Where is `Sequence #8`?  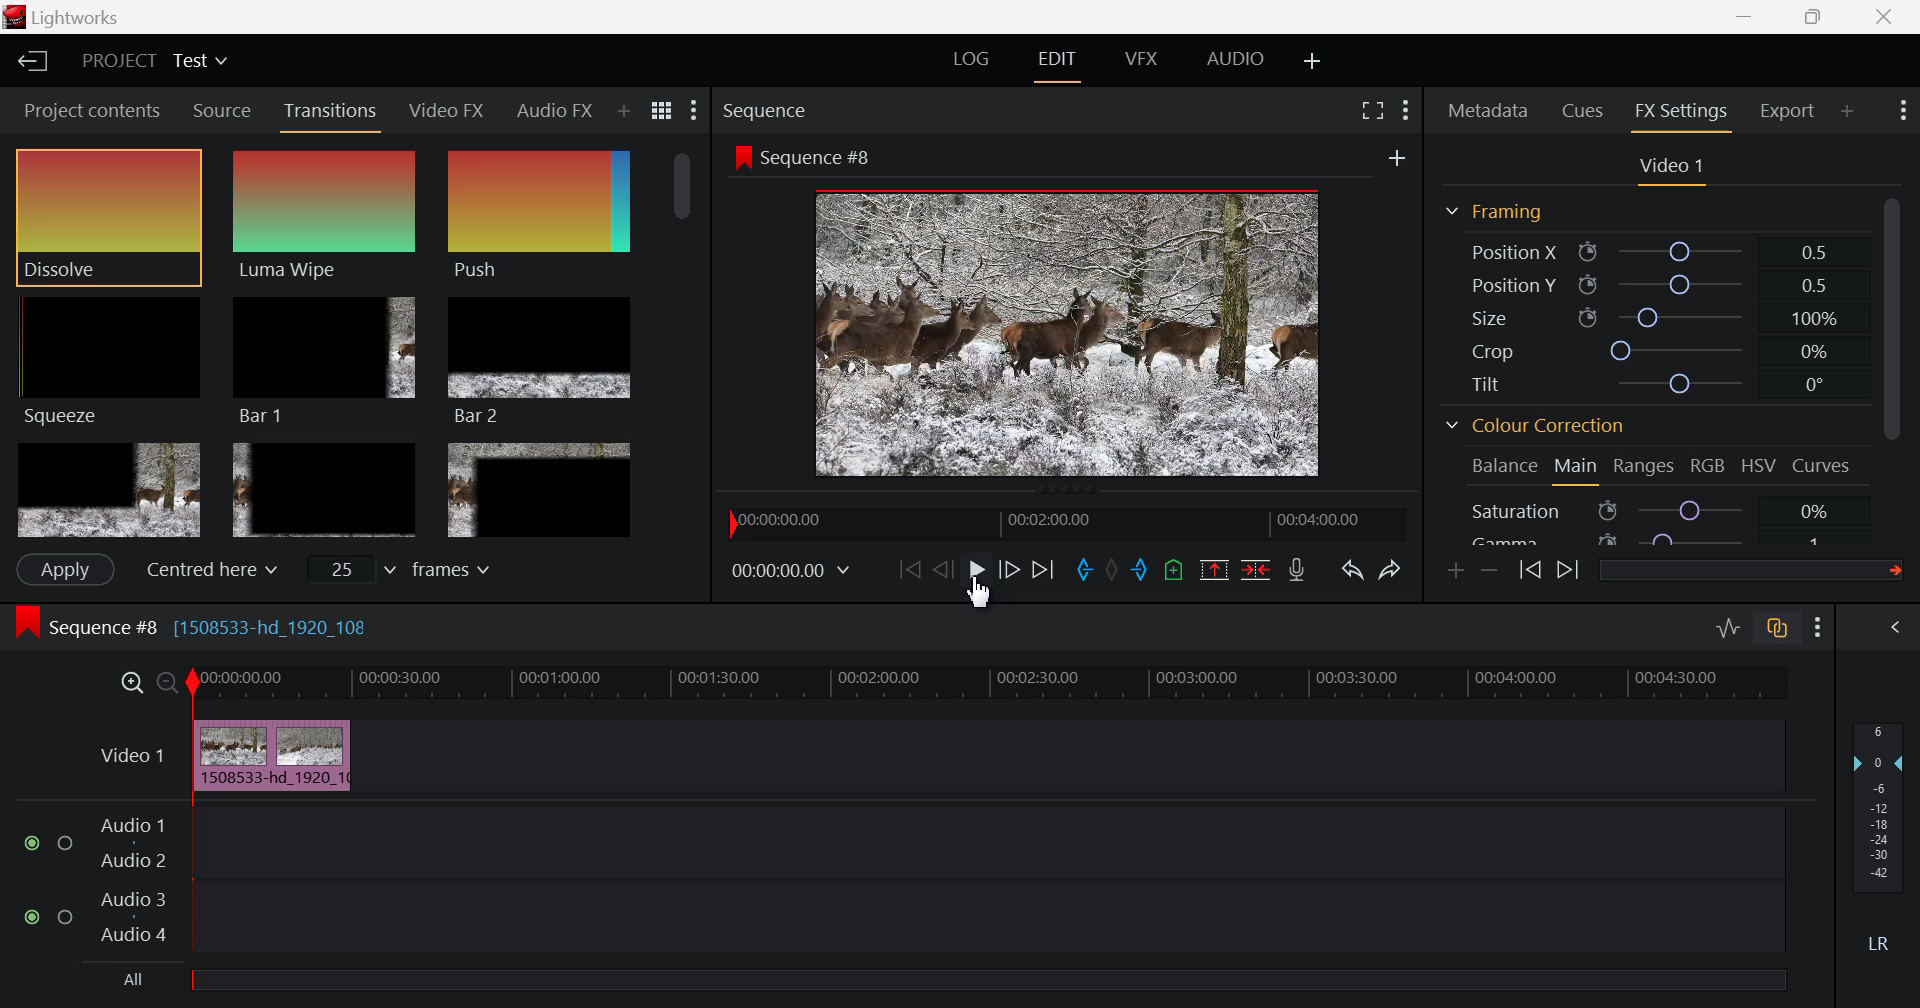 Sequence #8 is located at coordinates (803, 158).